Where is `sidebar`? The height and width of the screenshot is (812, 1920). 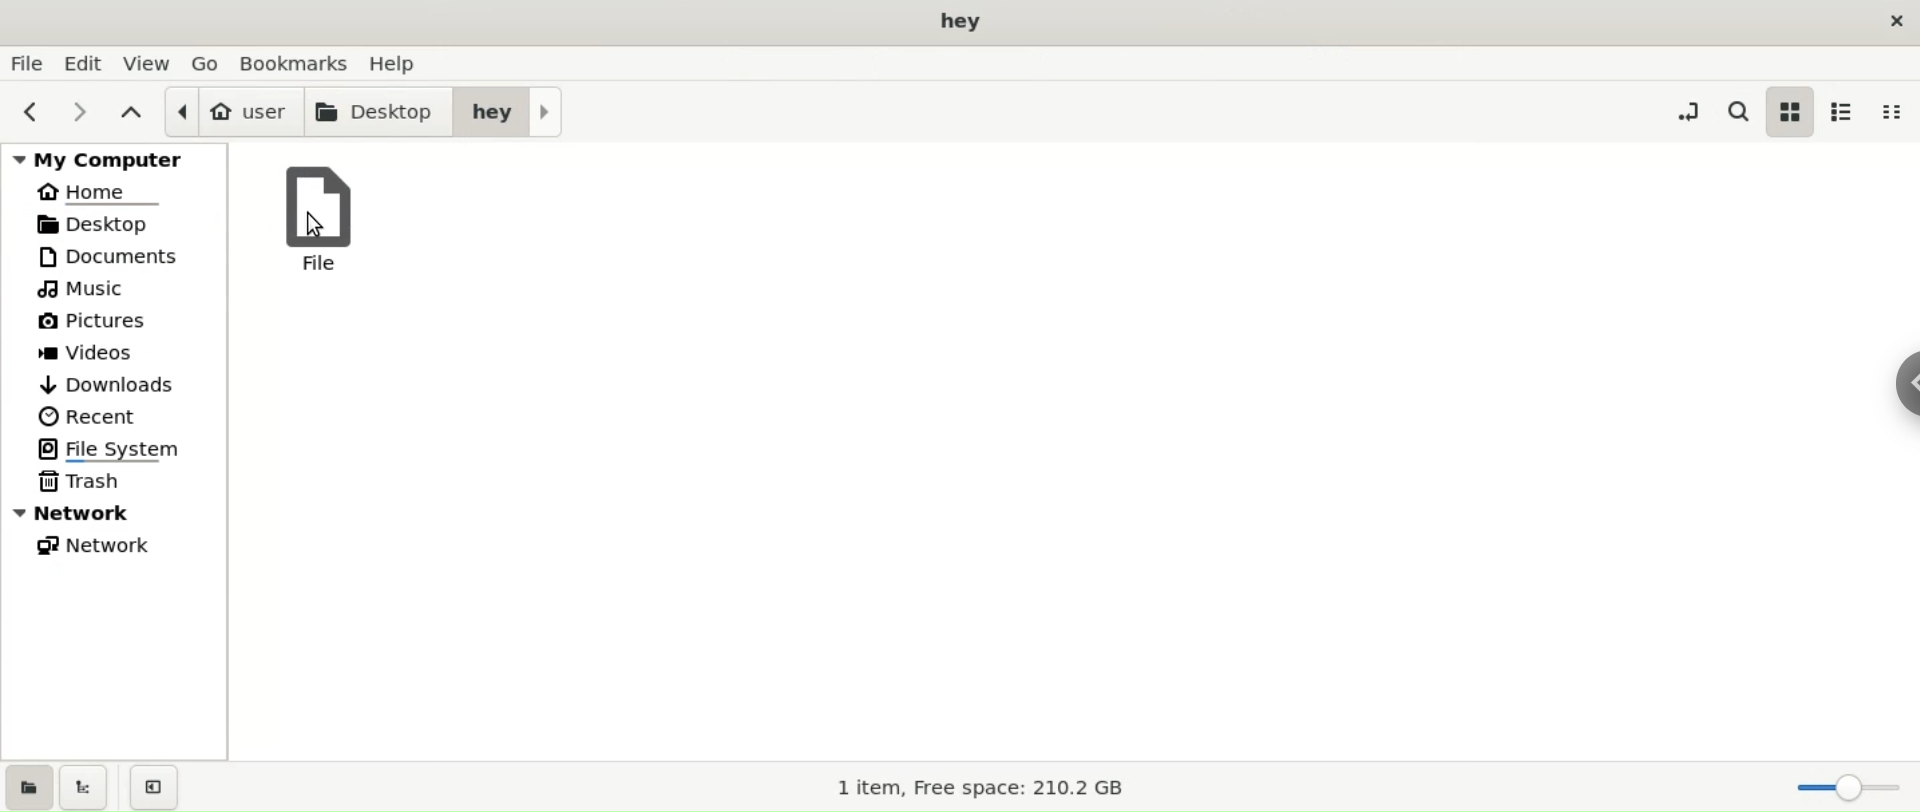
sidebar is located at coordinates (1901, 385).